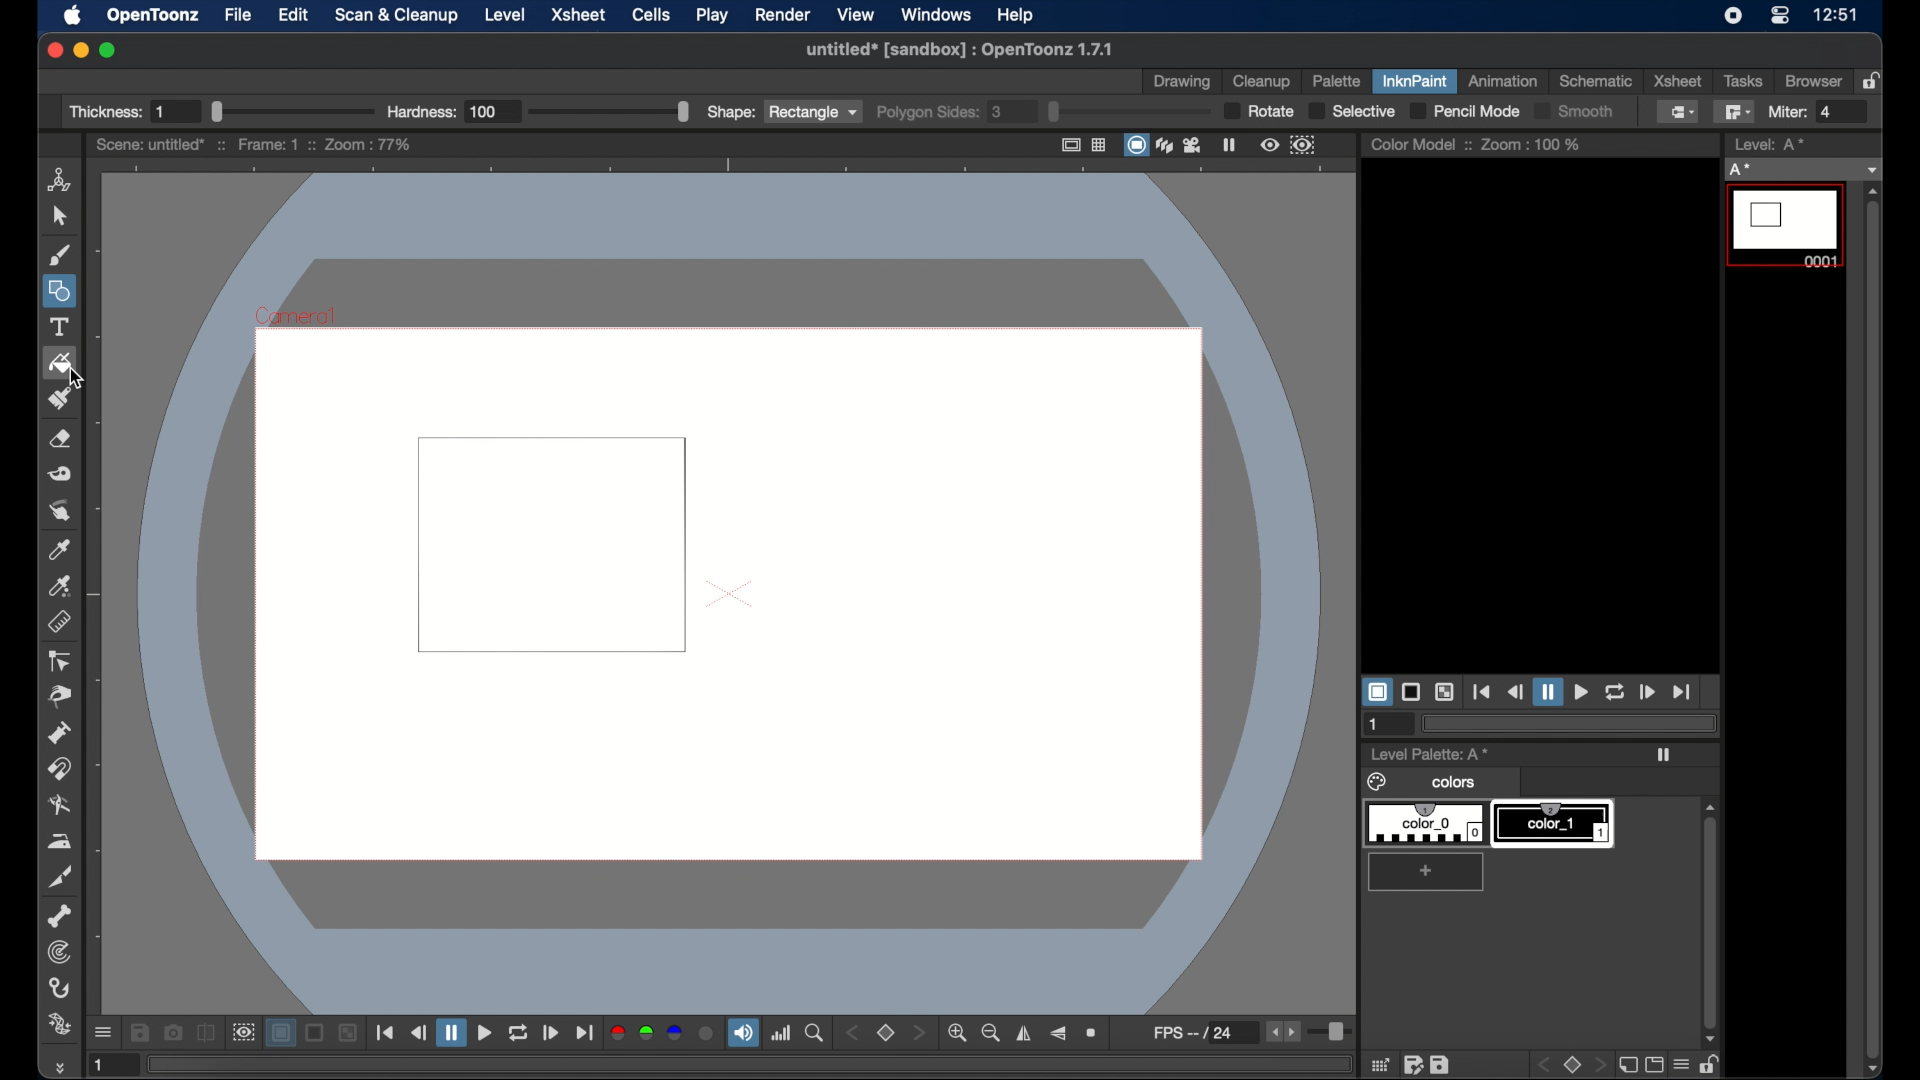  Describe the element at coordinates (1654, 1064) in the screenshot. I see `screen` at that location.